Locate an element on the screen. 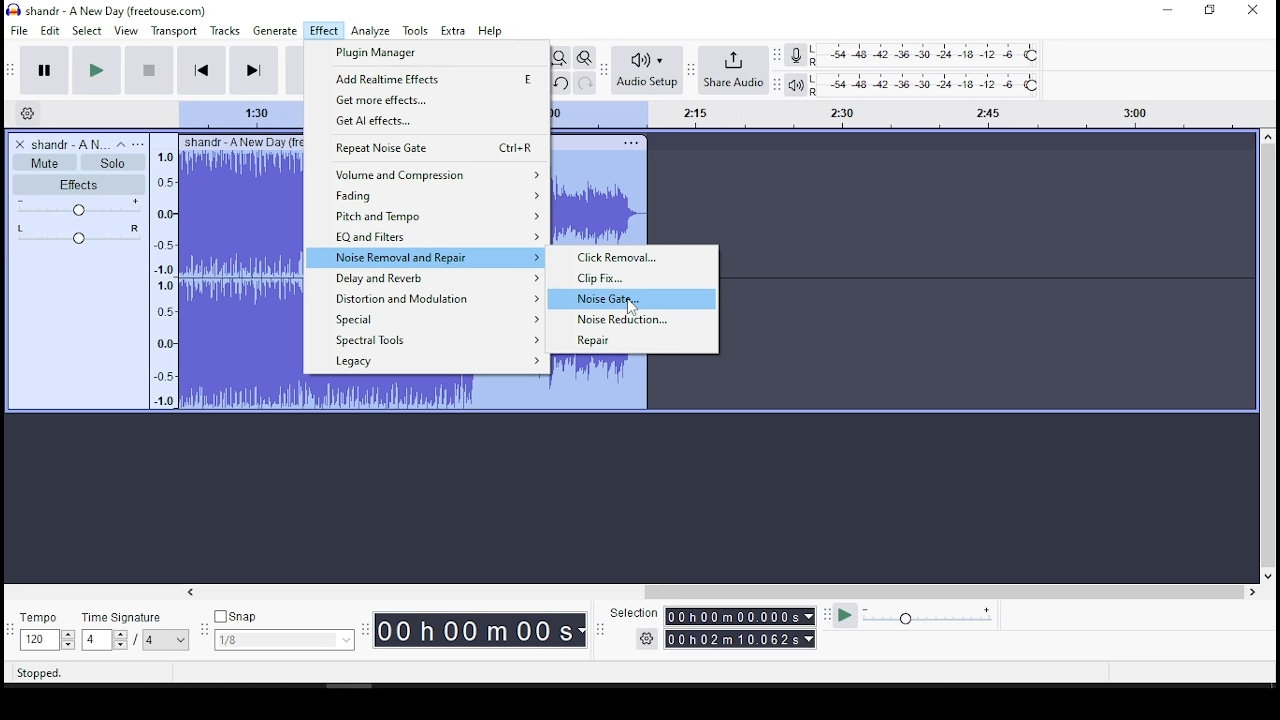 This screenshot has height=720, width=1280. track's timing is located at coordinates (243, 114).